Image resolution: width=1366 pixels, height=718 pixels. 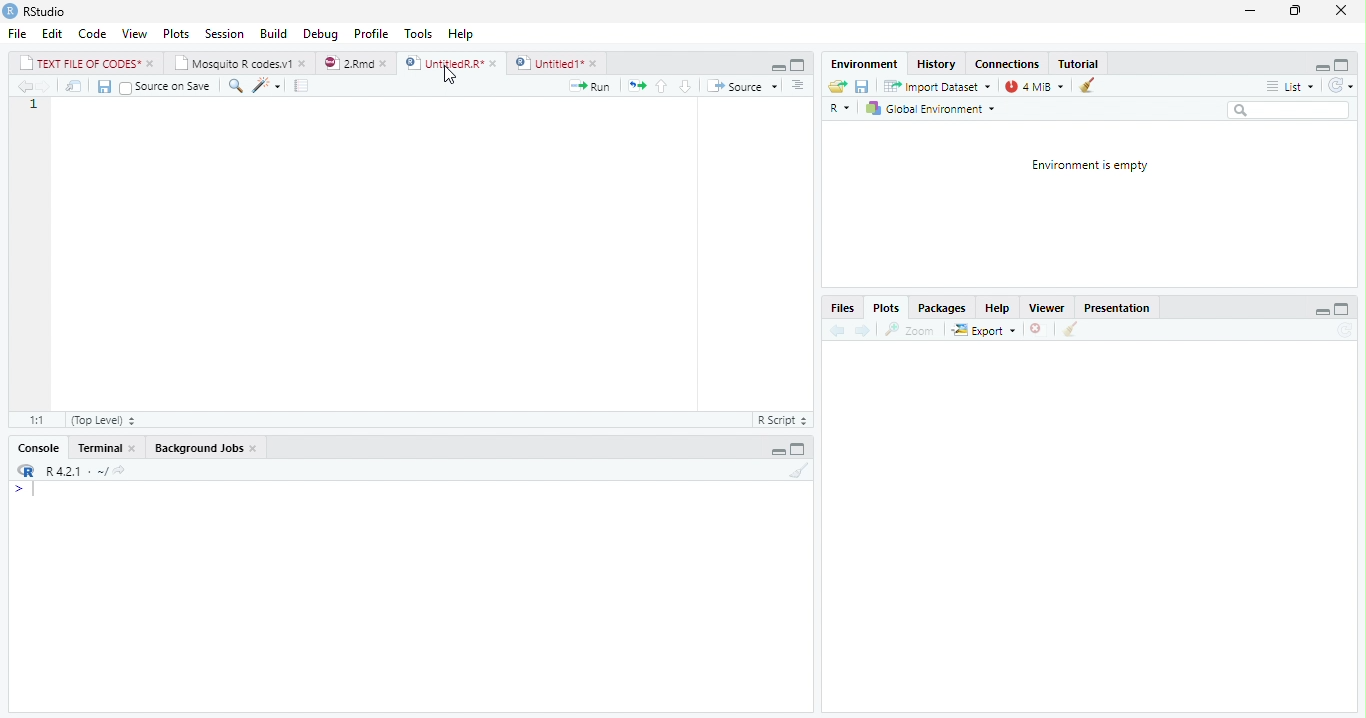 I want to click on hide r script, so click(x=777, y=450).